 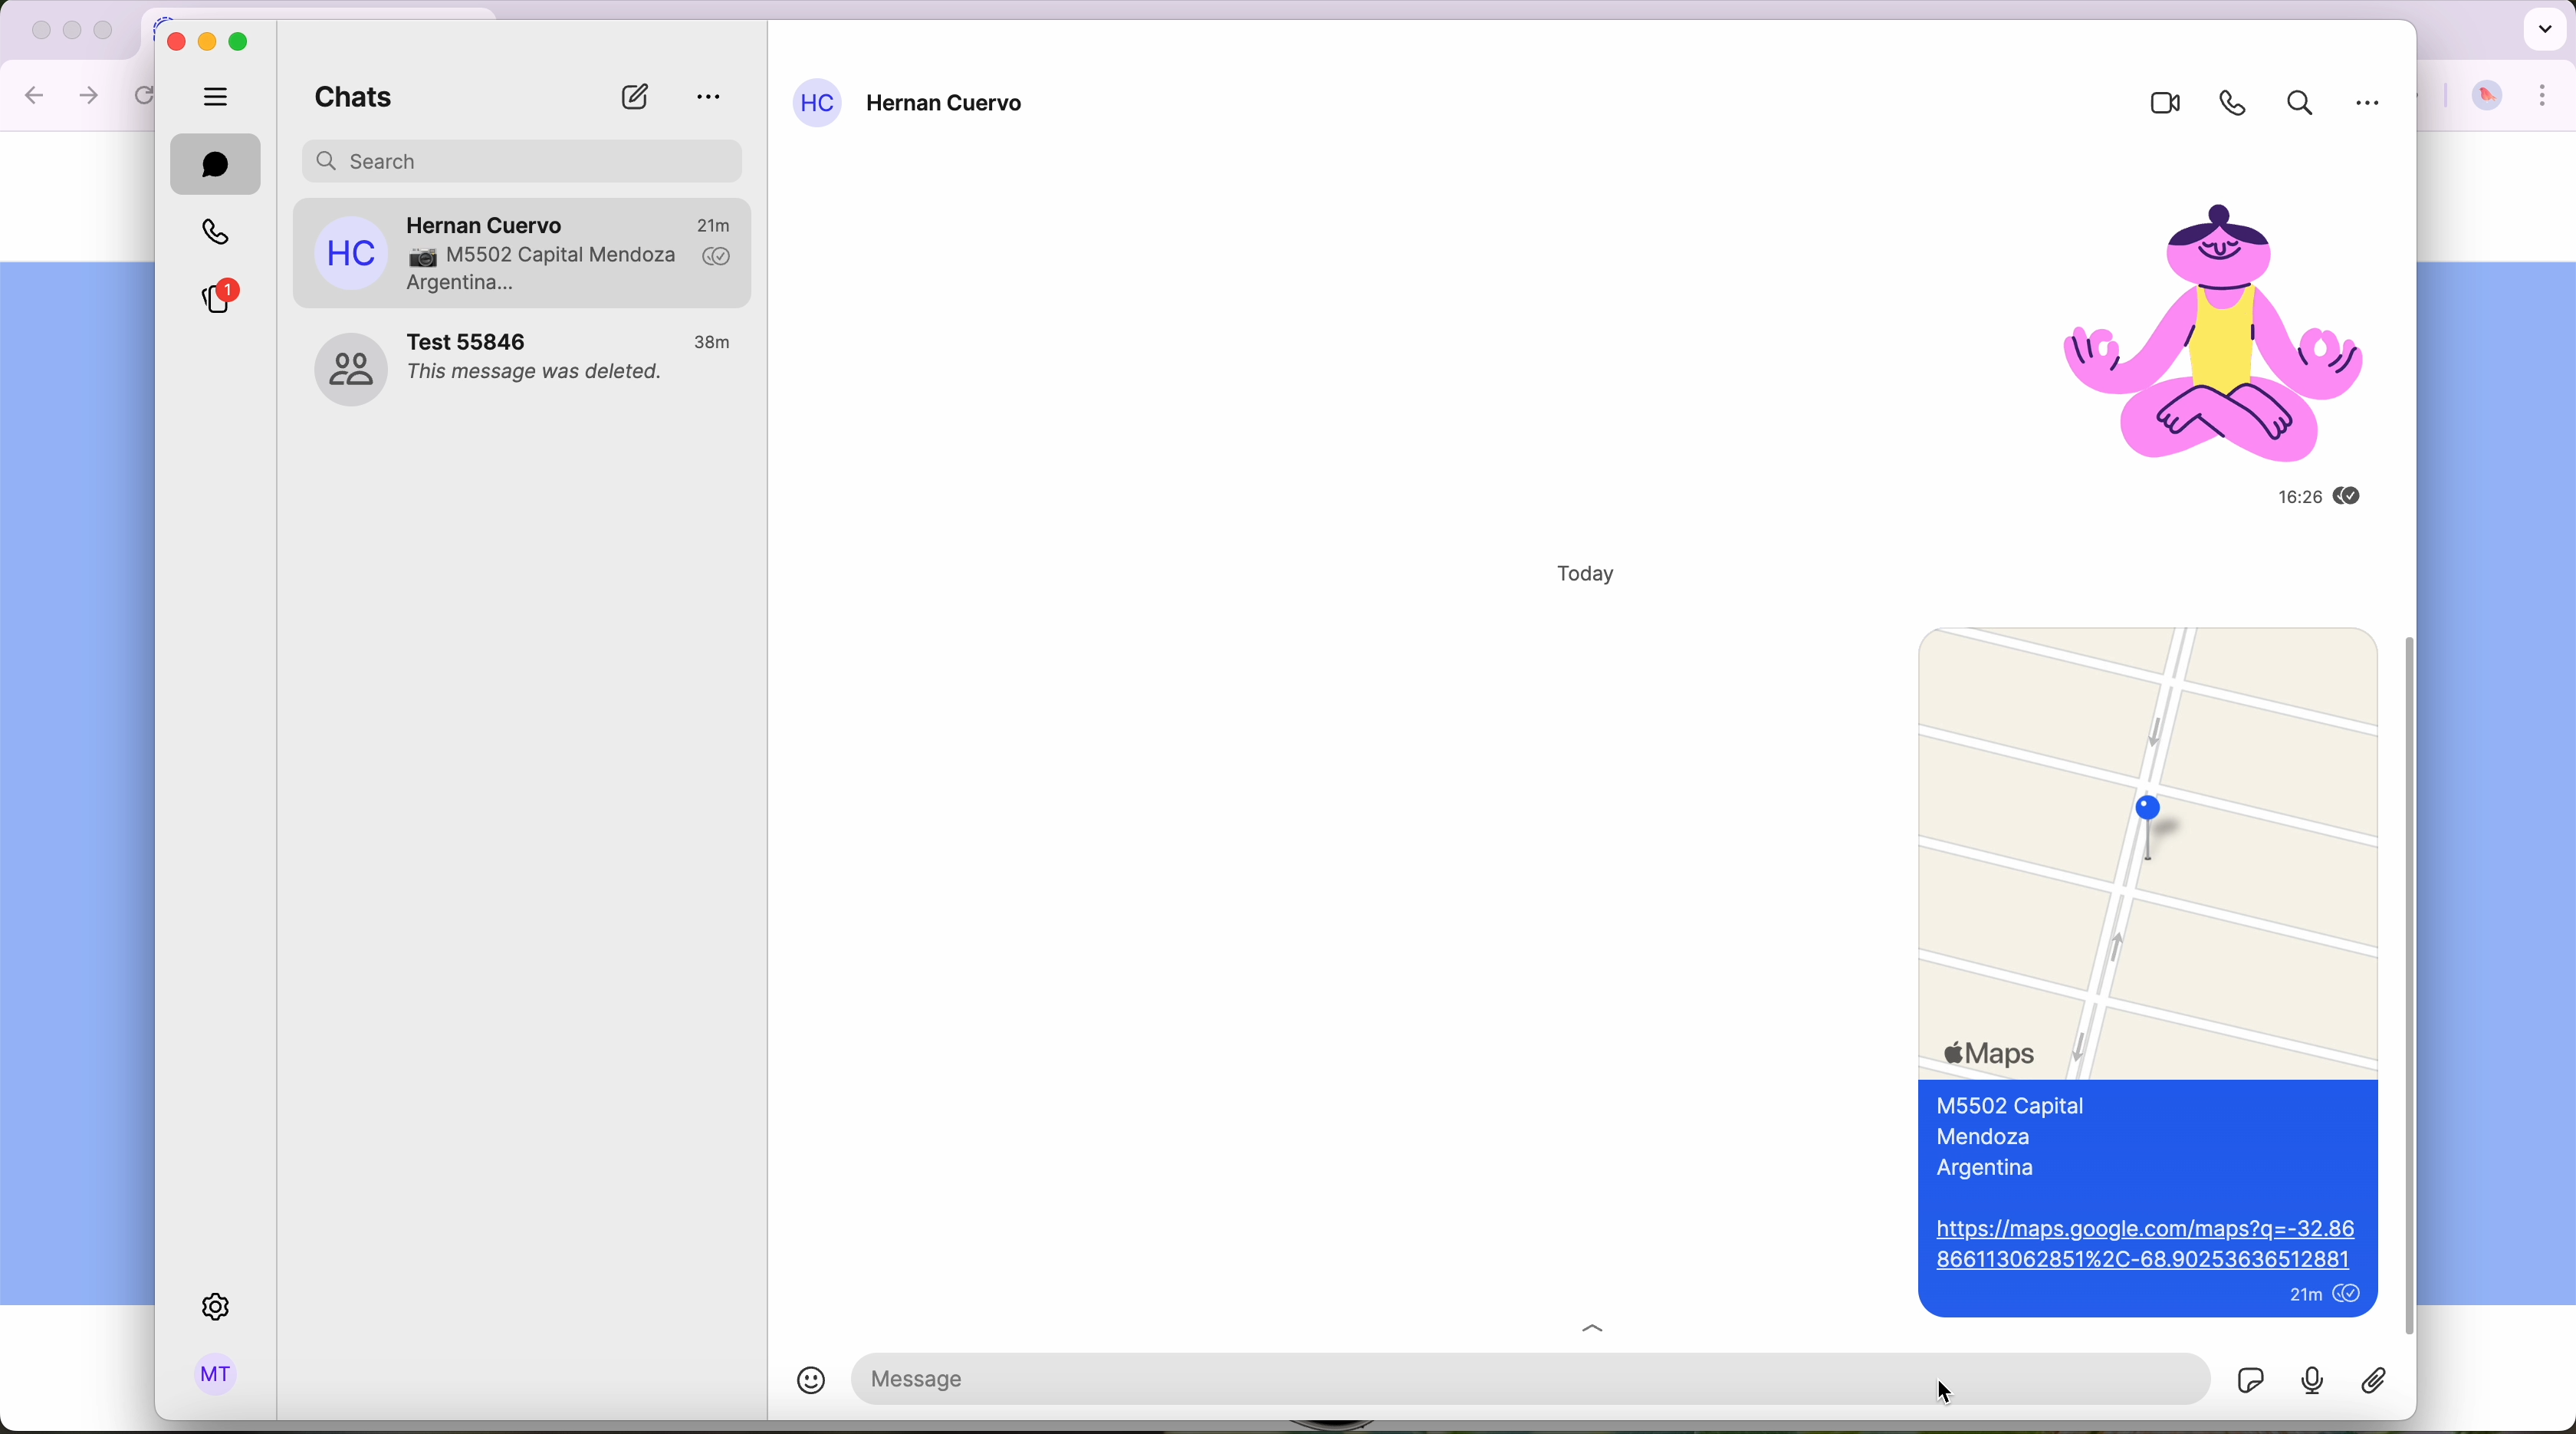 I want to click on map, so click(x=2147, y=846).